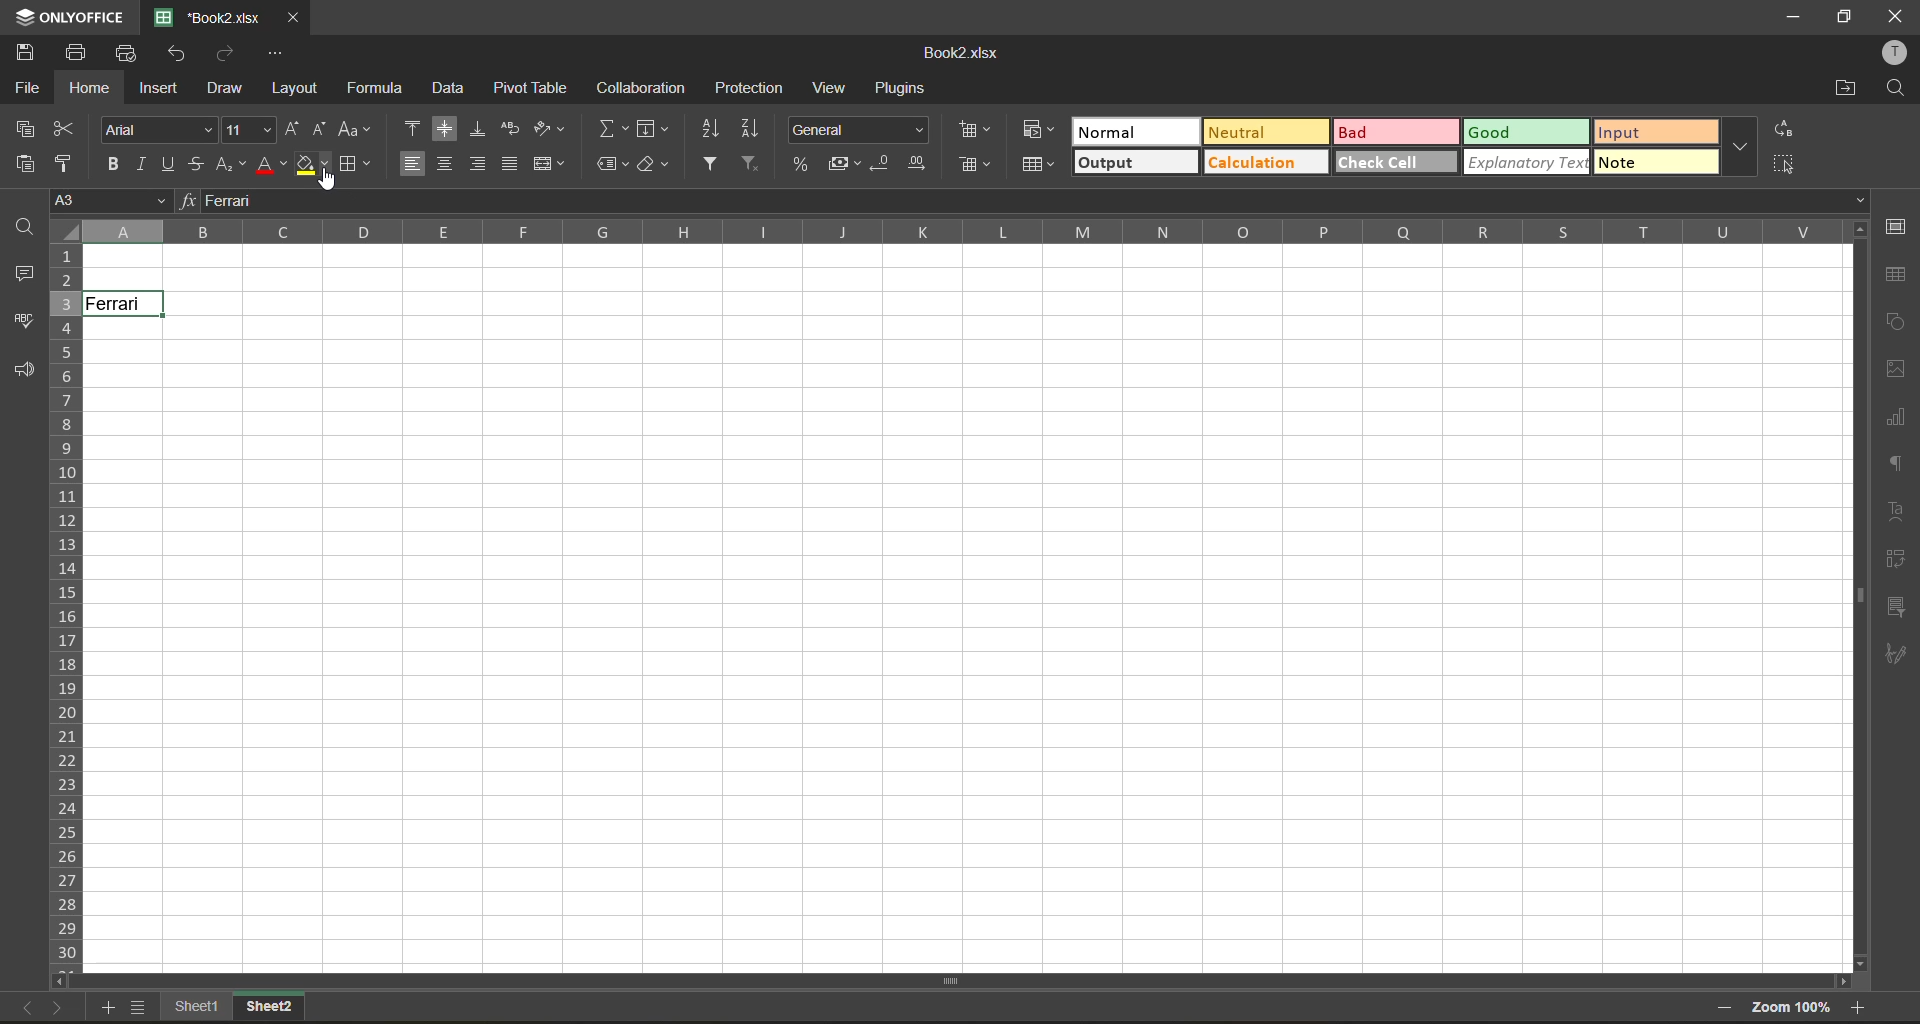 The image size is (1920, 1024). Describe the element at coordinates (1893, 16) in the screenshot. I see `close` at that location.